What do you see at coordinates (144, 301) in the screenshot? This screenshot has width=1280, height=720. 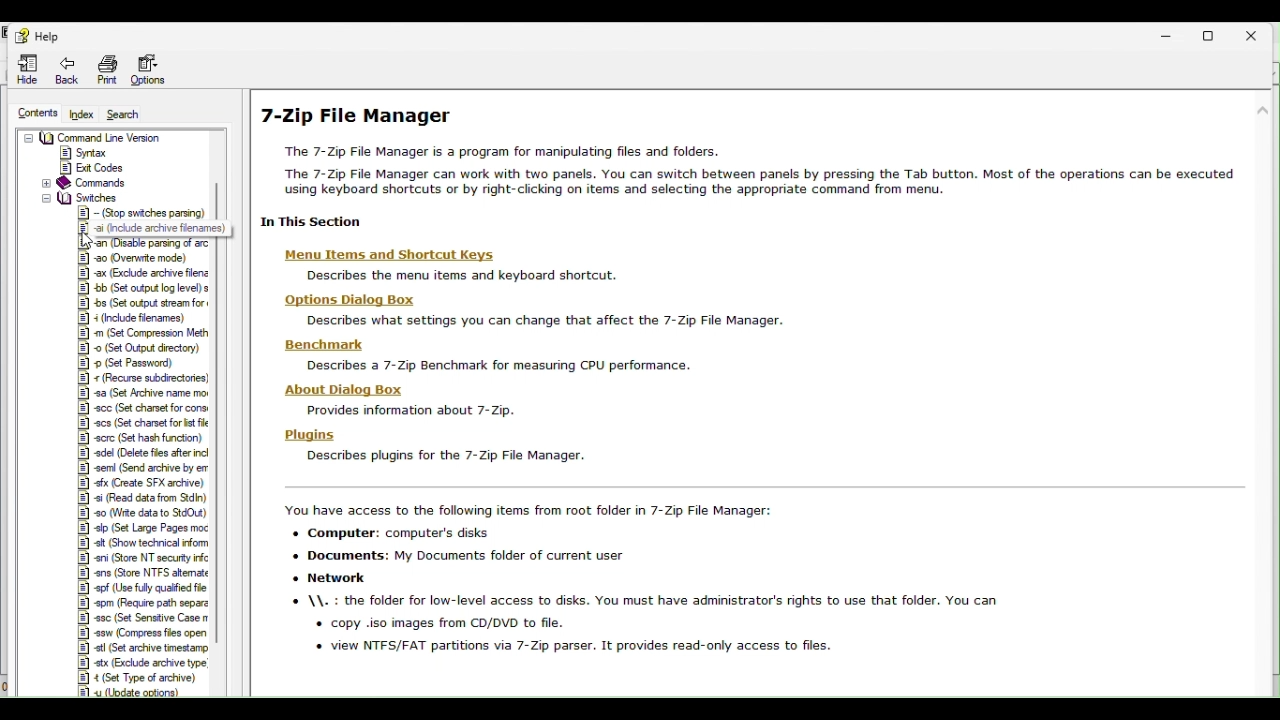 I see `et output stream for` at bounding box center [144, 301].